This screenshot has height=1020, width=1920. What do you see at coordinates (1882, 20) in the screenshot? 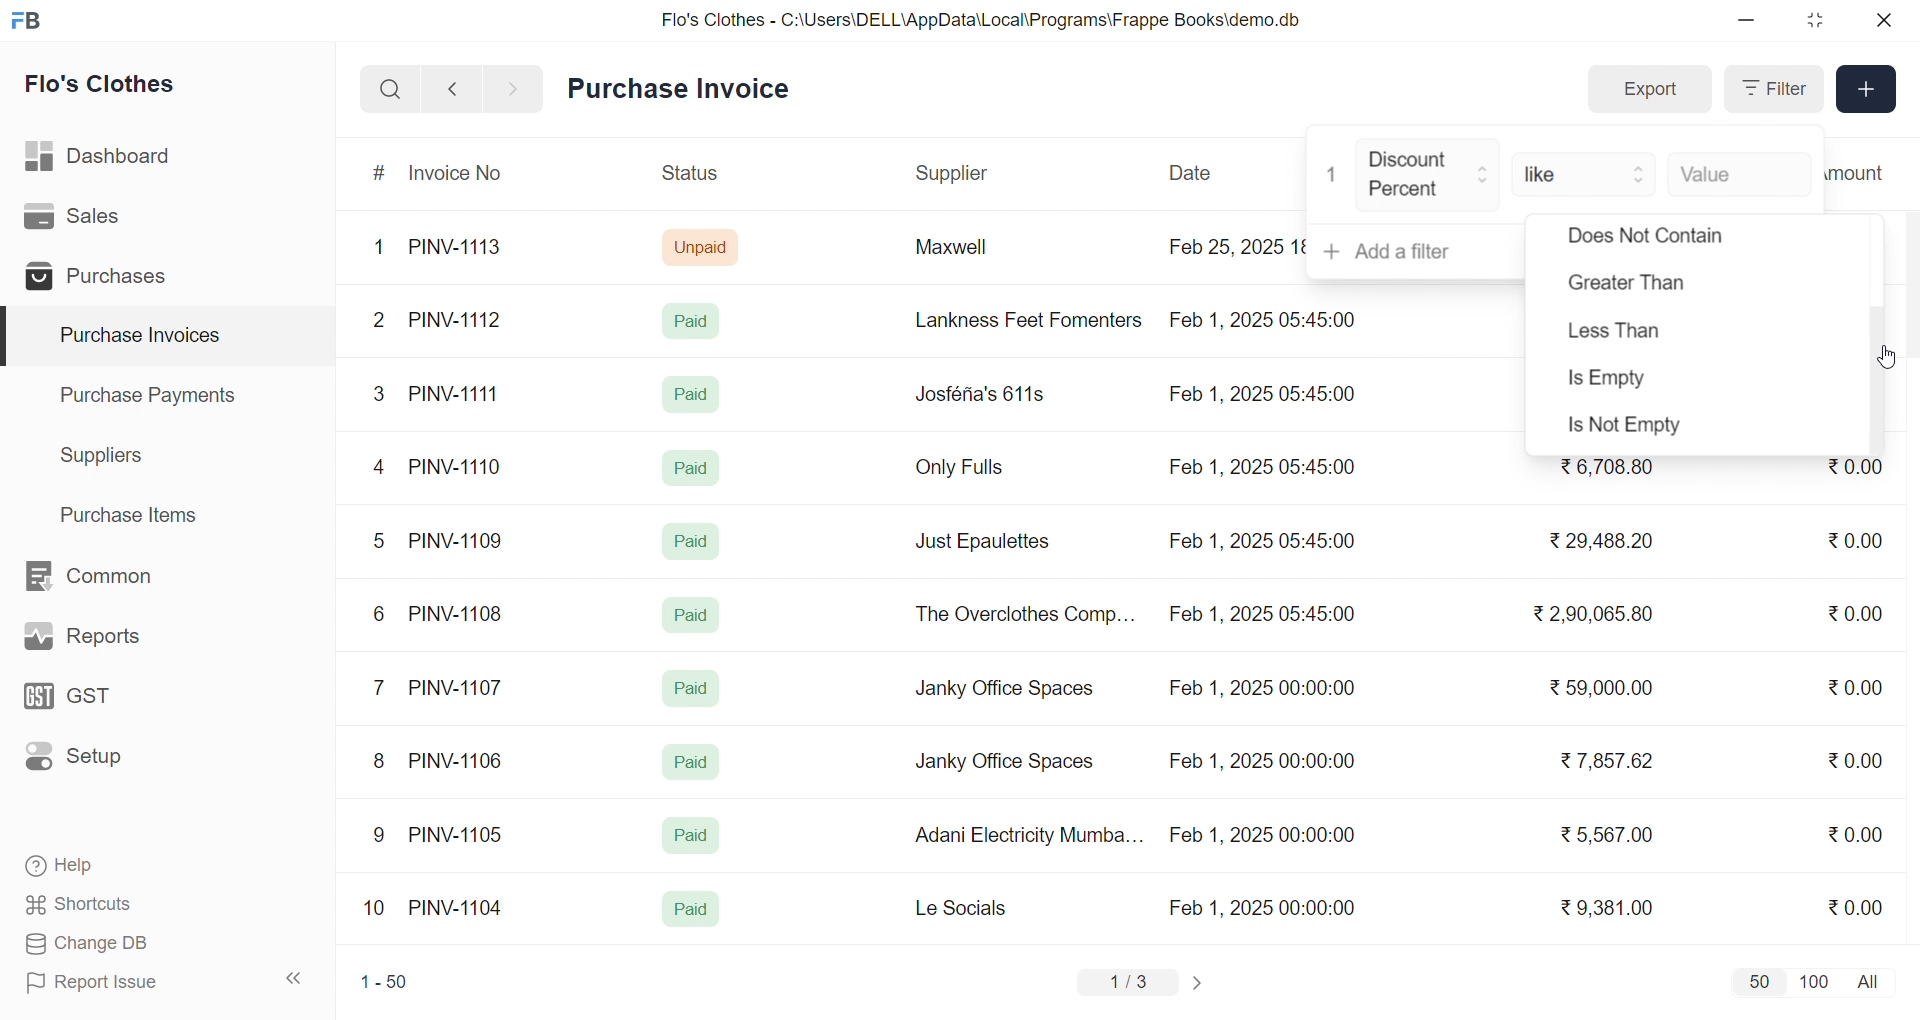
I see `close` at bounding box center [1882, 20].